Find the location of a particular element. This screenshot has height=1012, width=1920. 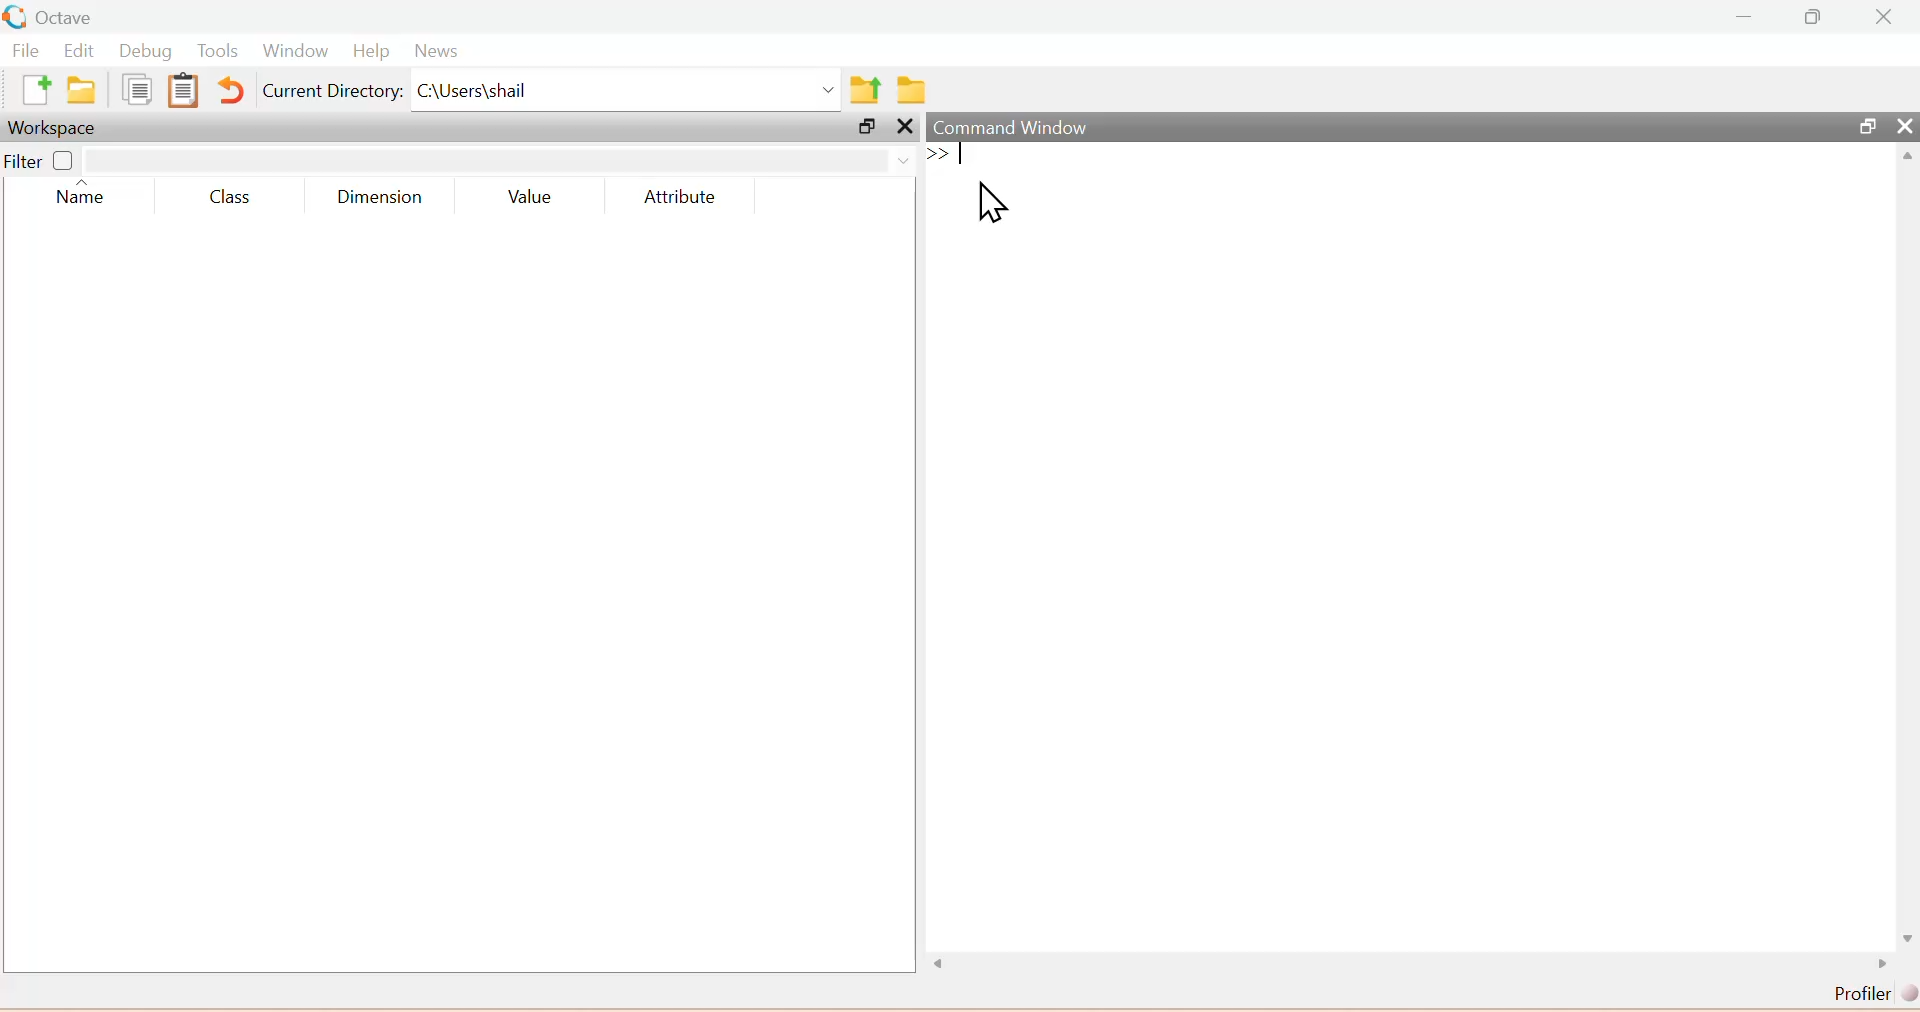

Octave is located at coordinates (72, 17).